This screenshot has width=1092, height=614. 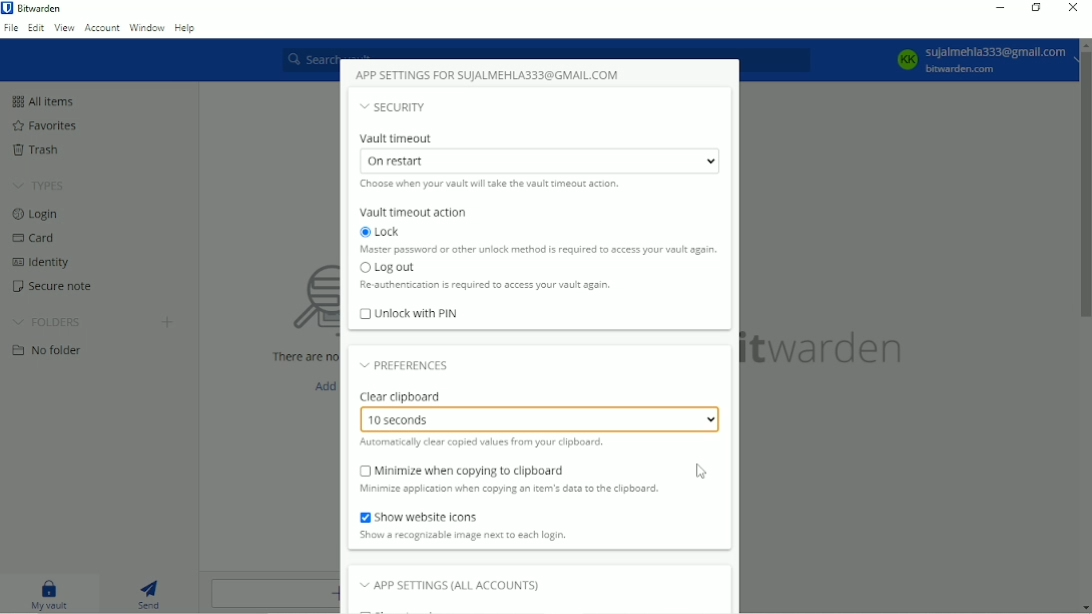 What do you see at coordinates (13, 28) in the screenshot?
I see `File` at bounding box center [13, 28].